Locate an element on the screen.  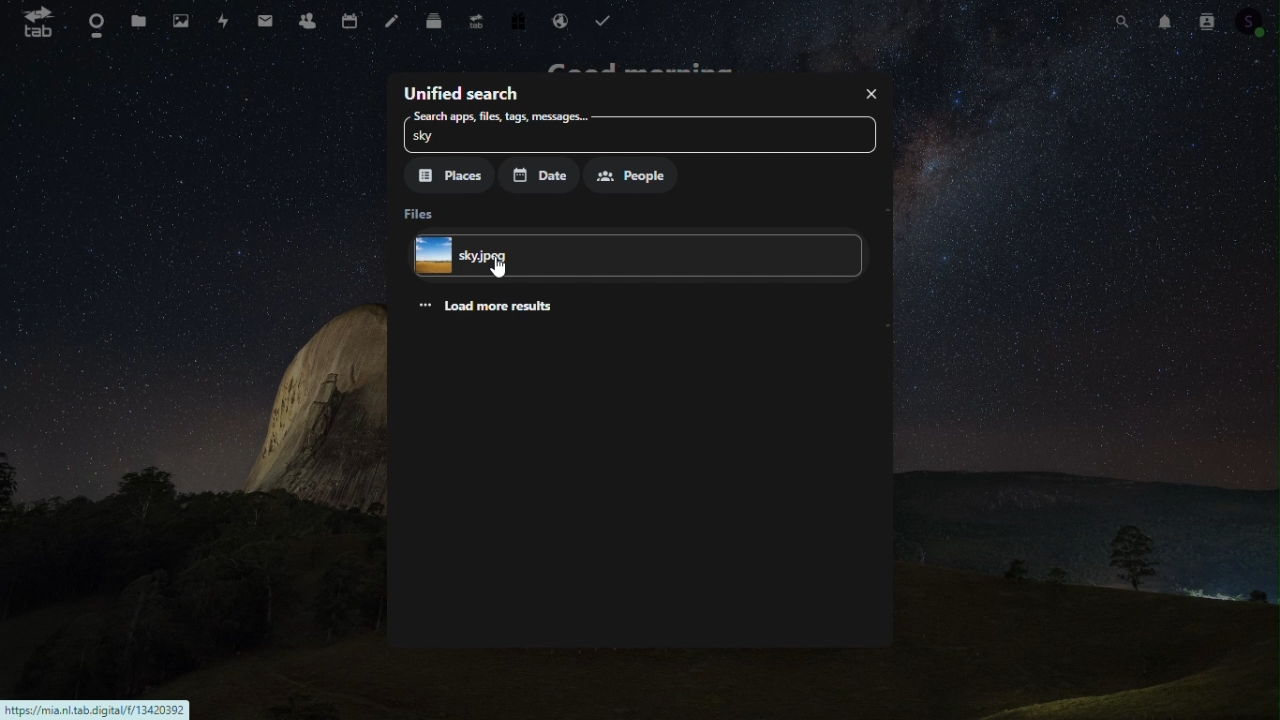
Search apps, files, tags, messages is located at coordinates (500, 116).